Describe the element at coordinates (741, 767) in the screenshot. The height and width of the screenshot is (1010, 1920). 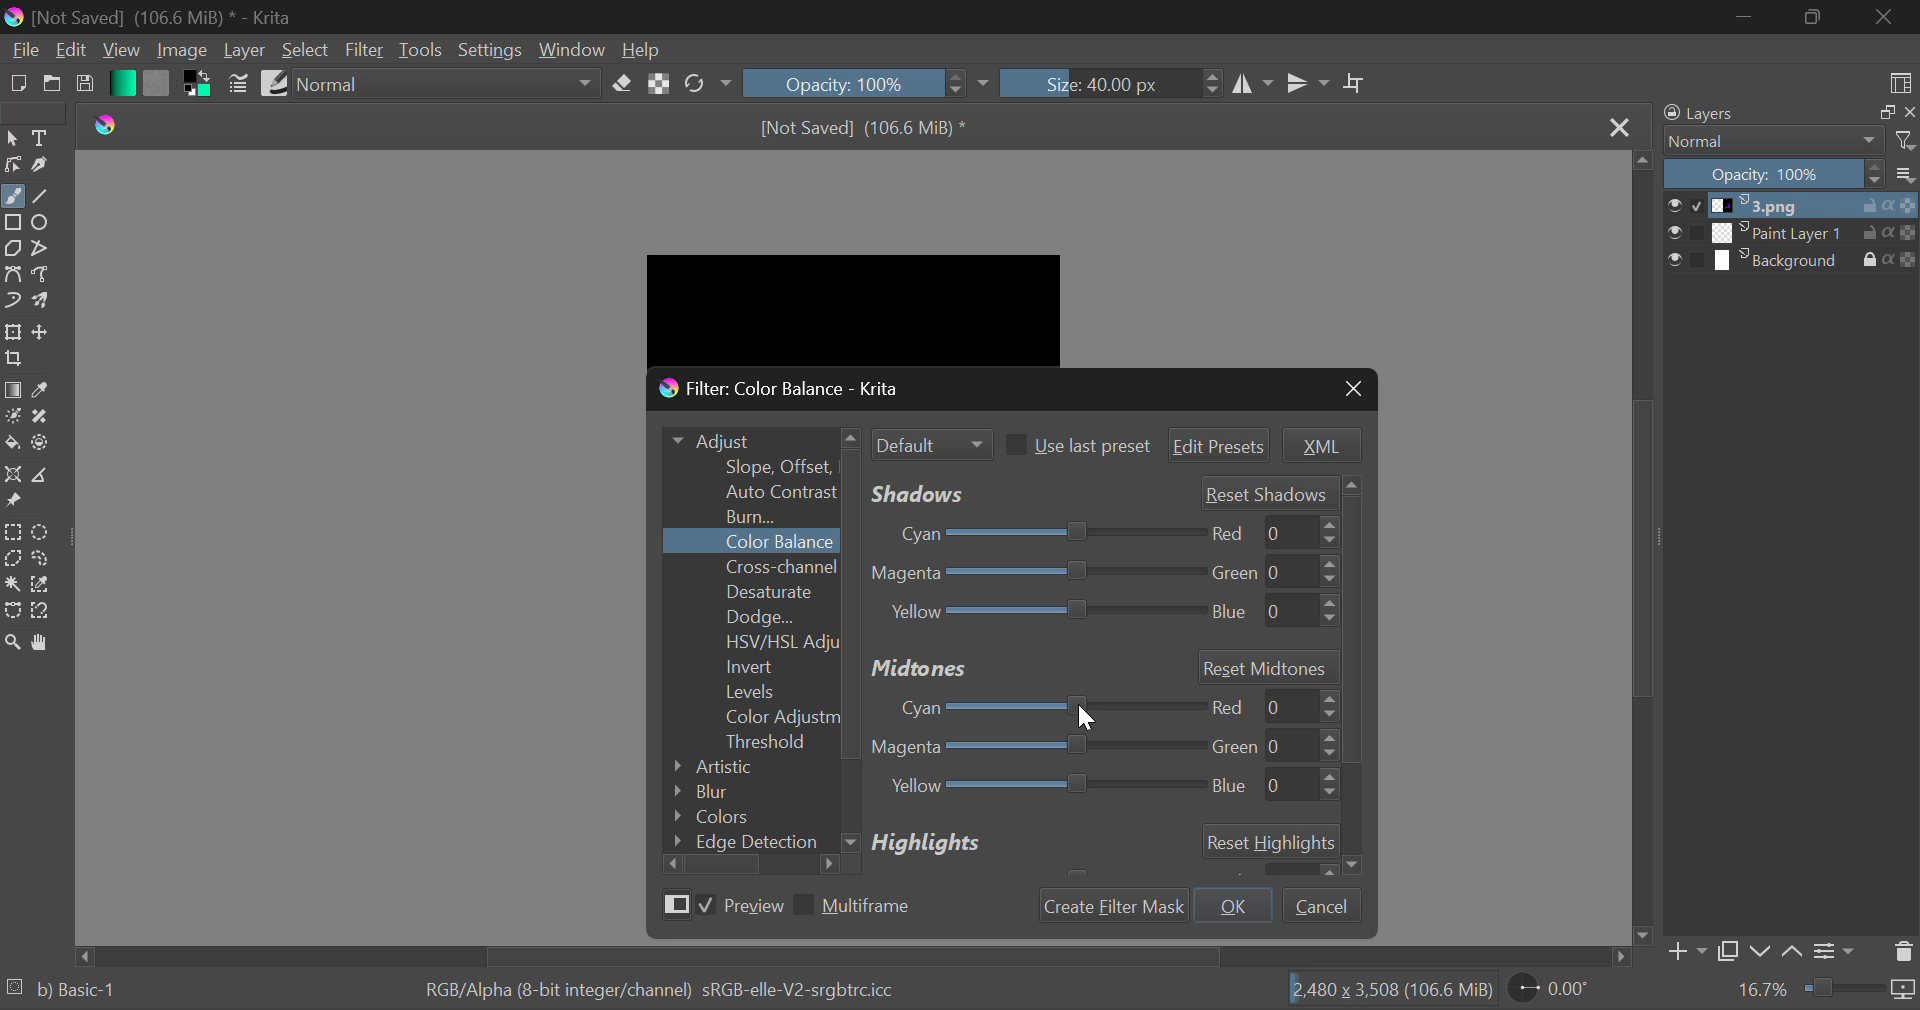
I see `Artistic` at that location.